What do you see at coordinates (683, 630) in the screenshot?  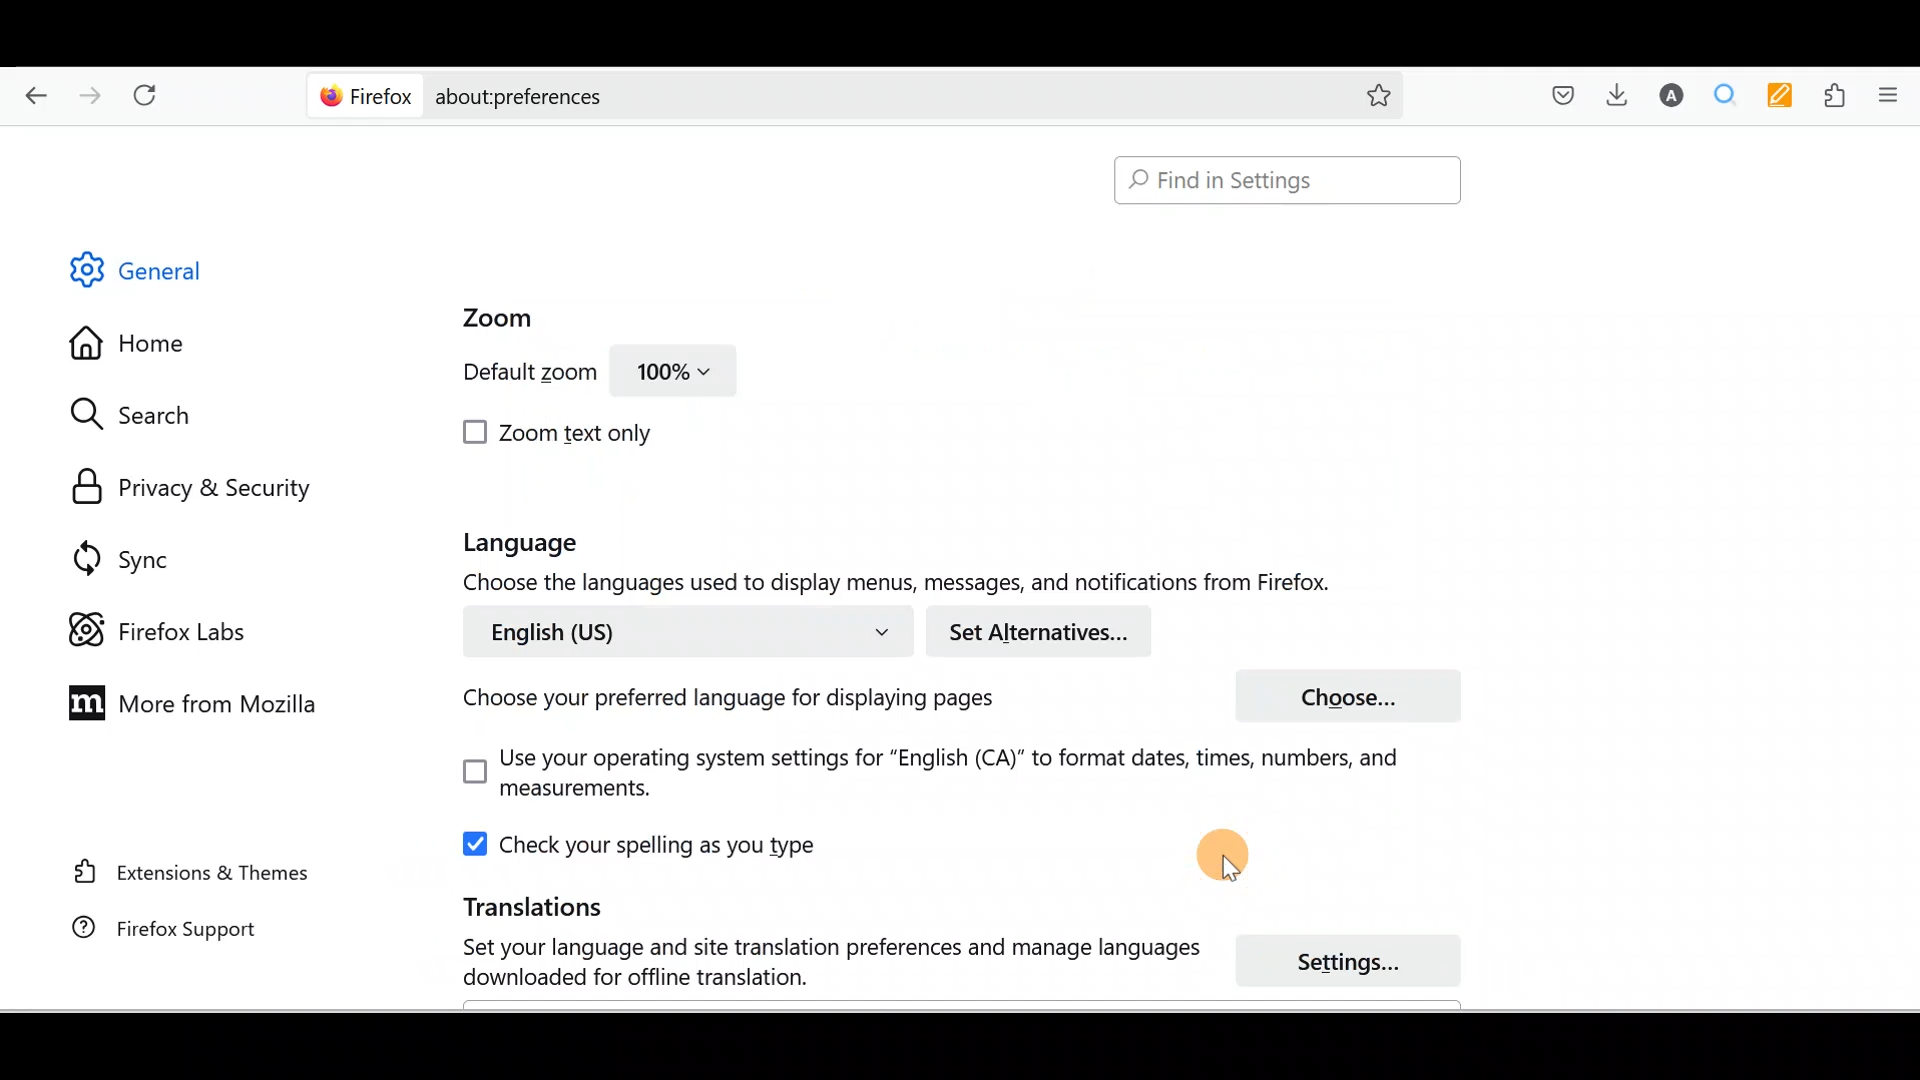 I see `English (US)` at bounding box center [683, 630].